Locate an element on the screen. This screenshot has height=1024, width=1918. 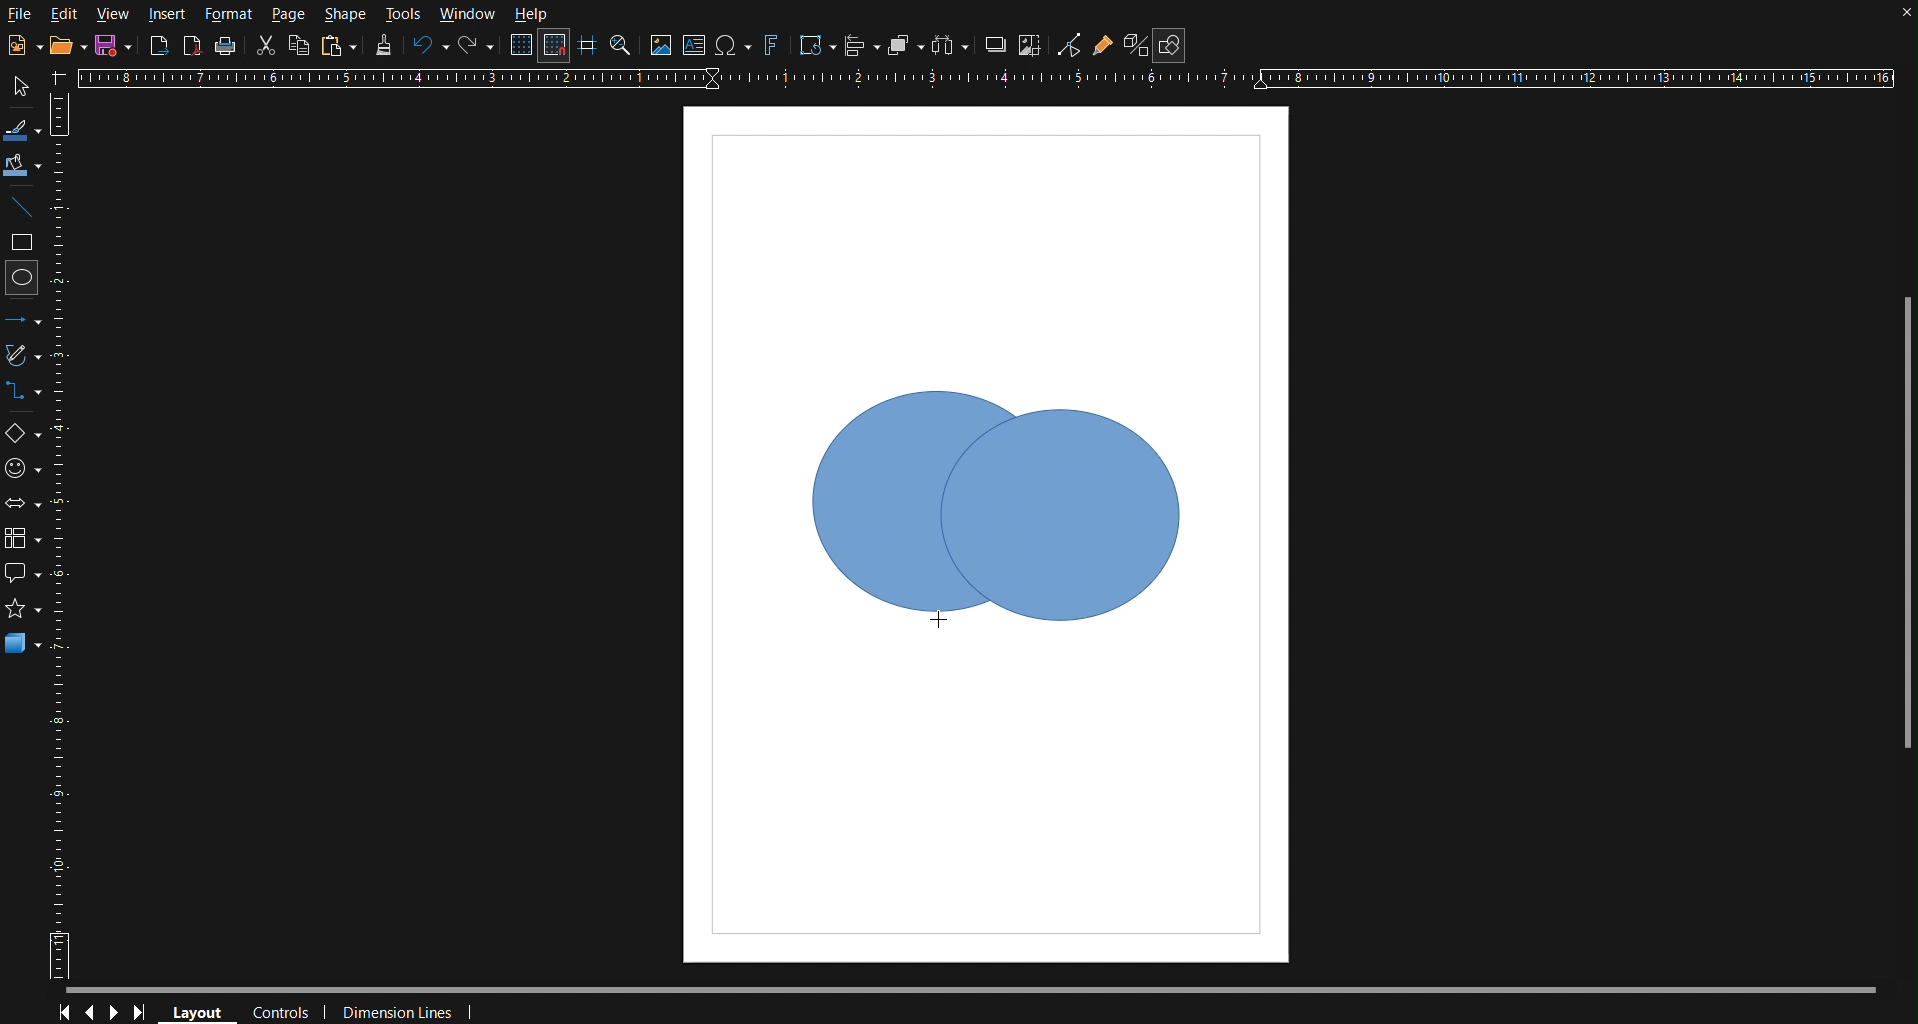
Window is located at coordinates (467, 13).